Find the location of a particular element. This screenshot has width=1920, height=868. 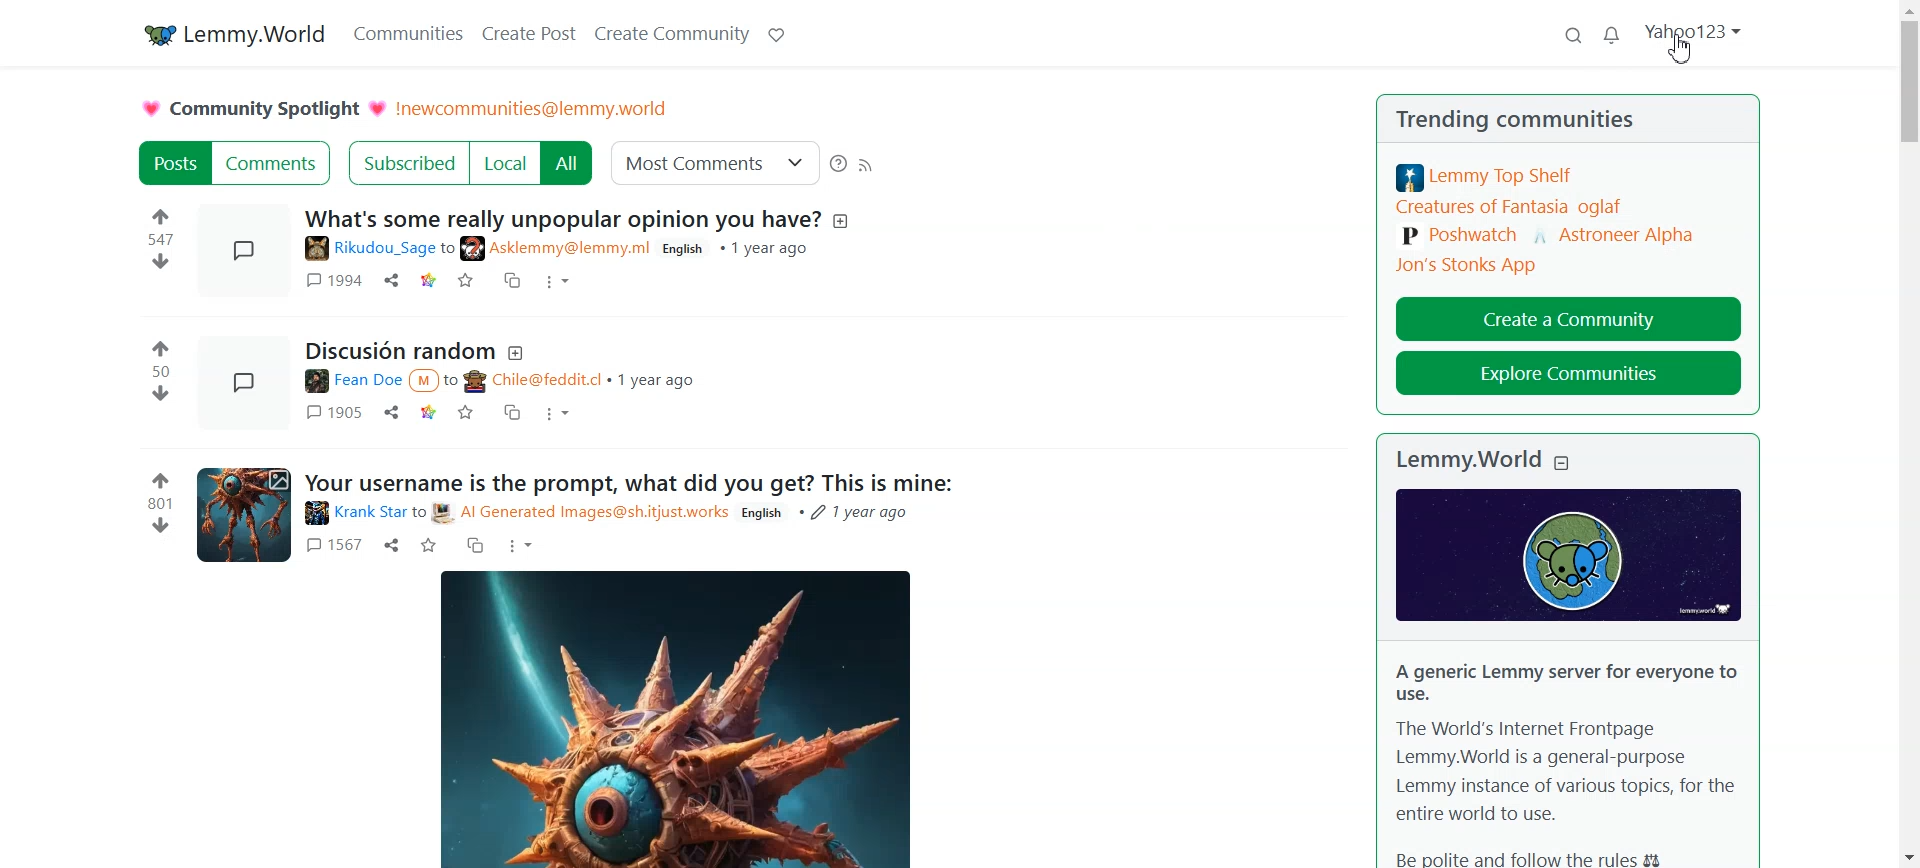

upvote is located at coordinates (161, 214).